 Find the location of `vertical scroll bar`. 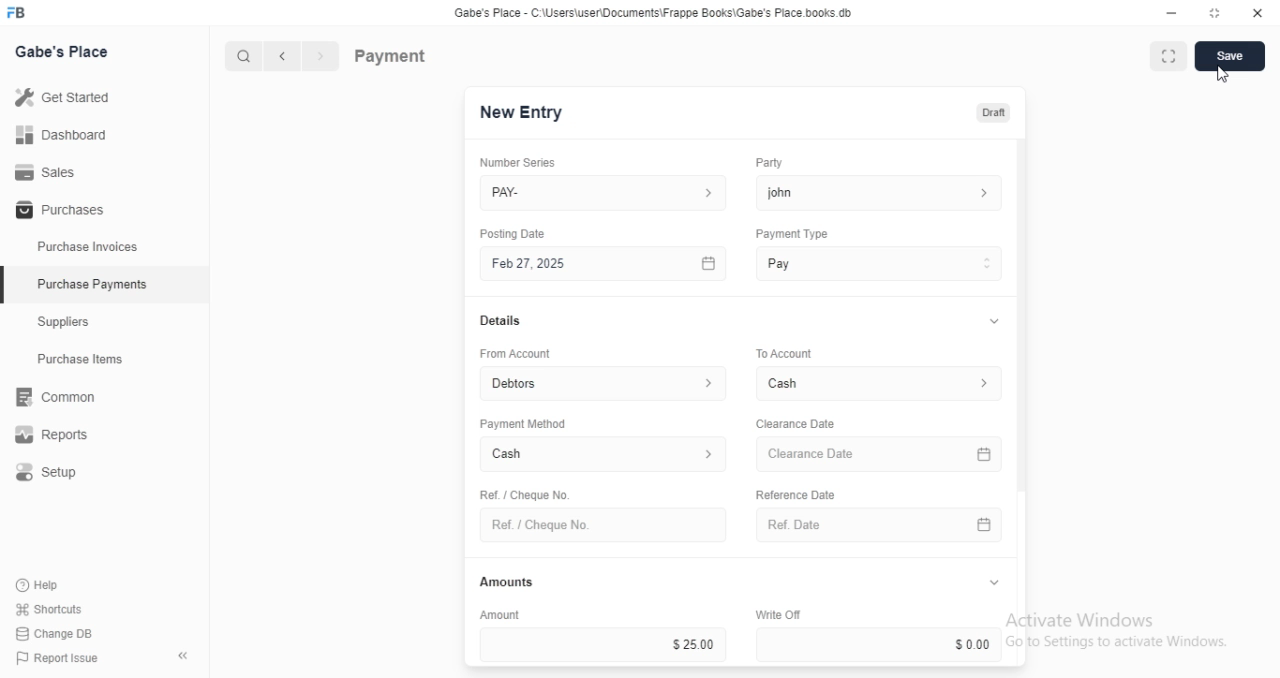

vertical scroll bar is located at coordinates (1022, 403).